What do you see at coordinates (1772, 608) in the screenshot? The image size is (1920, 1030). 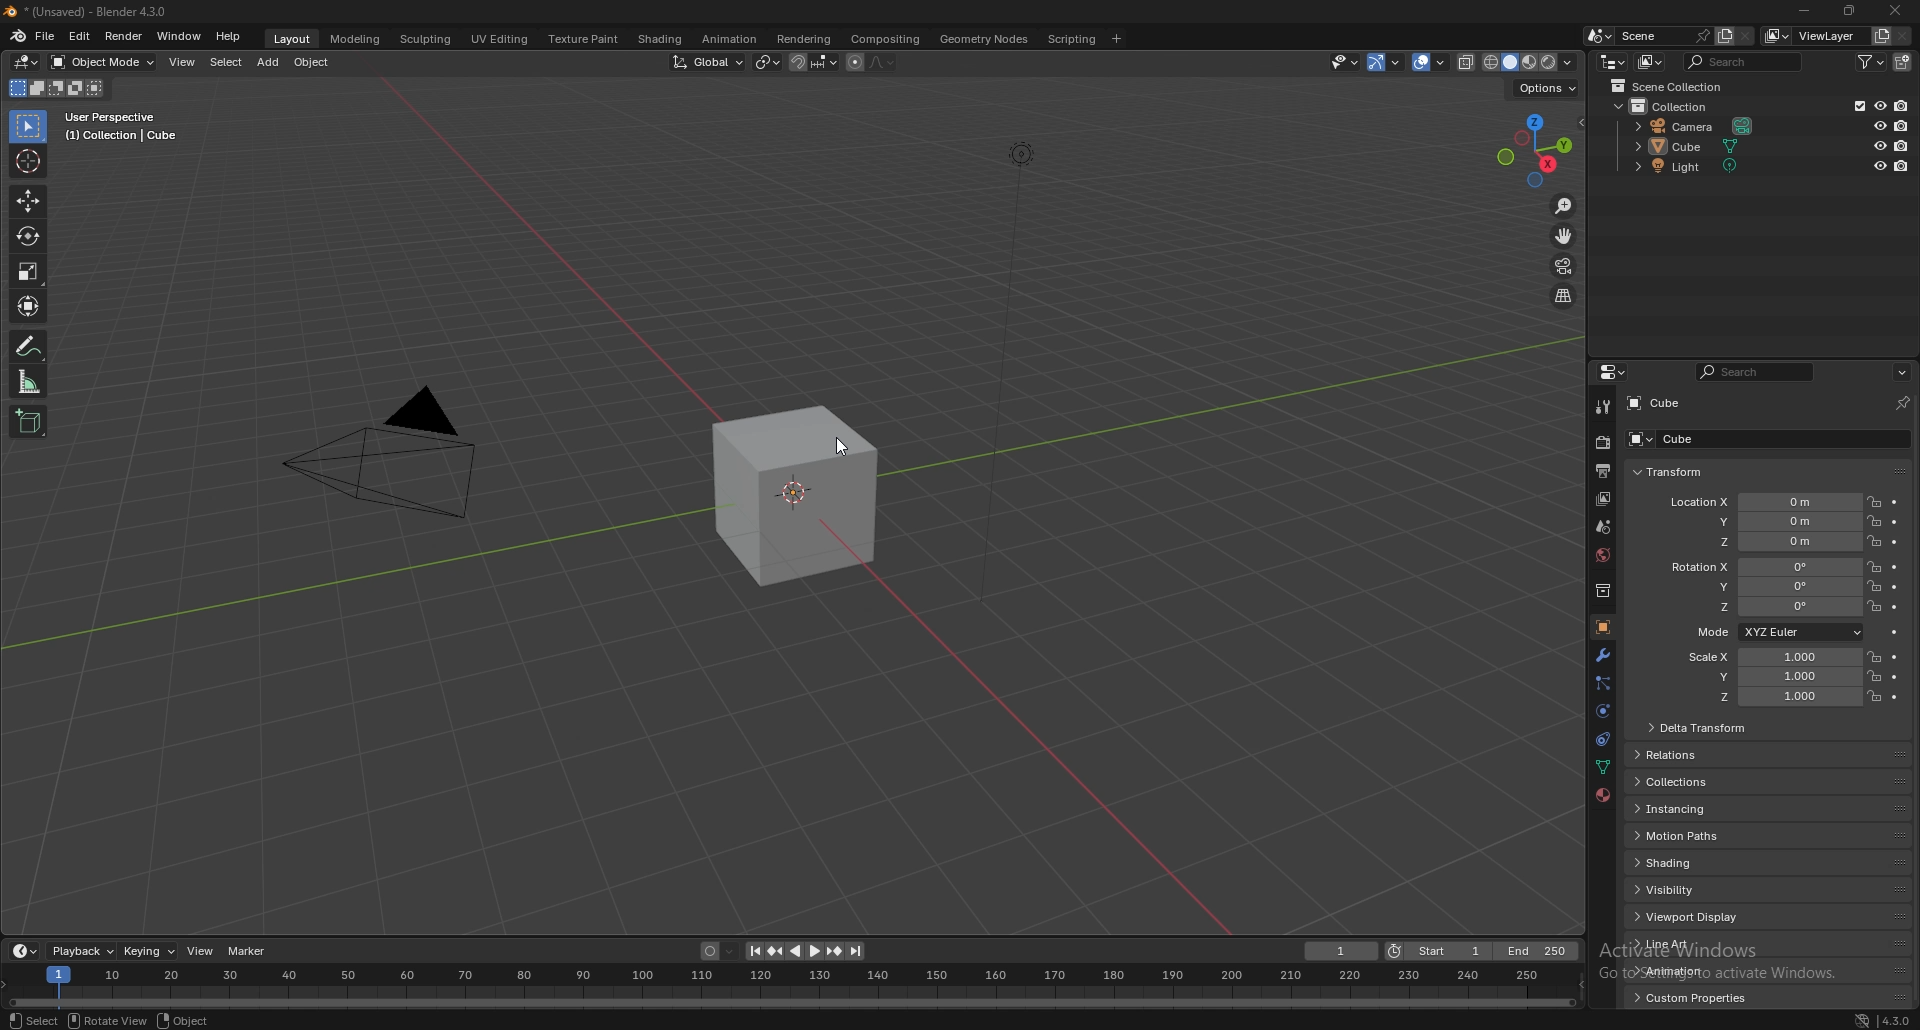 I see `rotation z` at bounding box center [1772, 608].